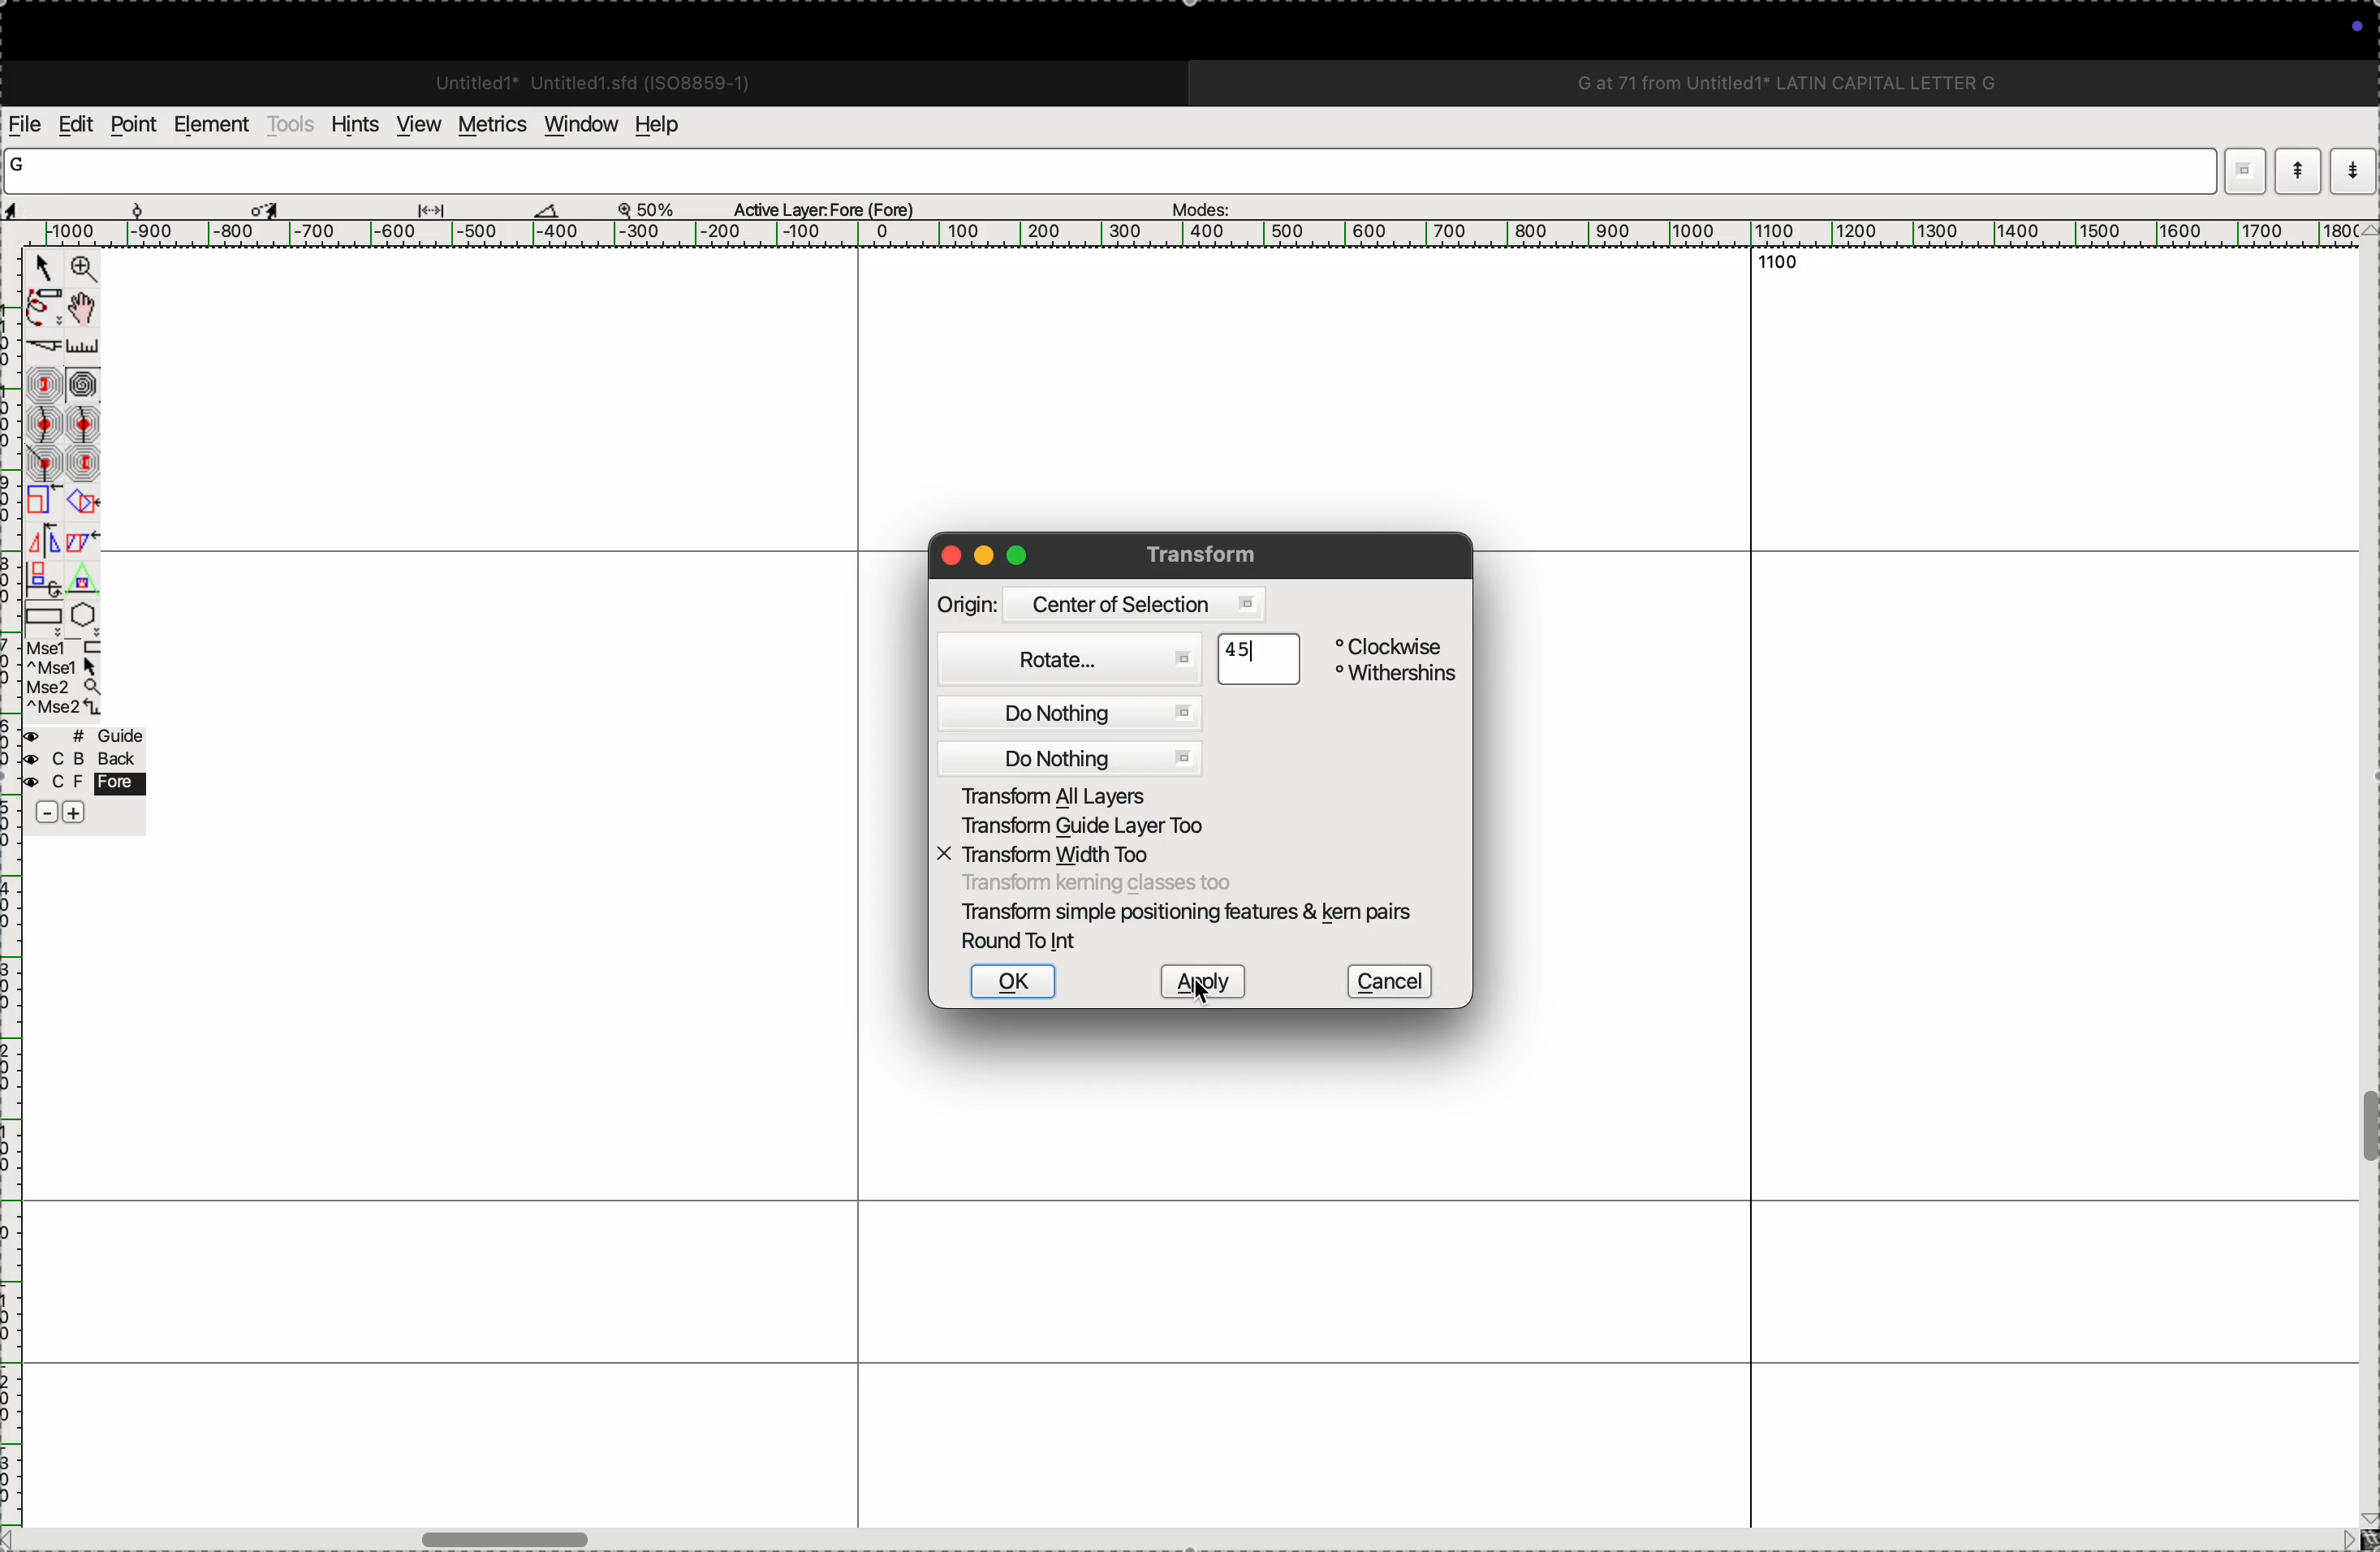  I want to click on Transform simple positioning features & kem pairs
Round To Int, so click(1194, 928).